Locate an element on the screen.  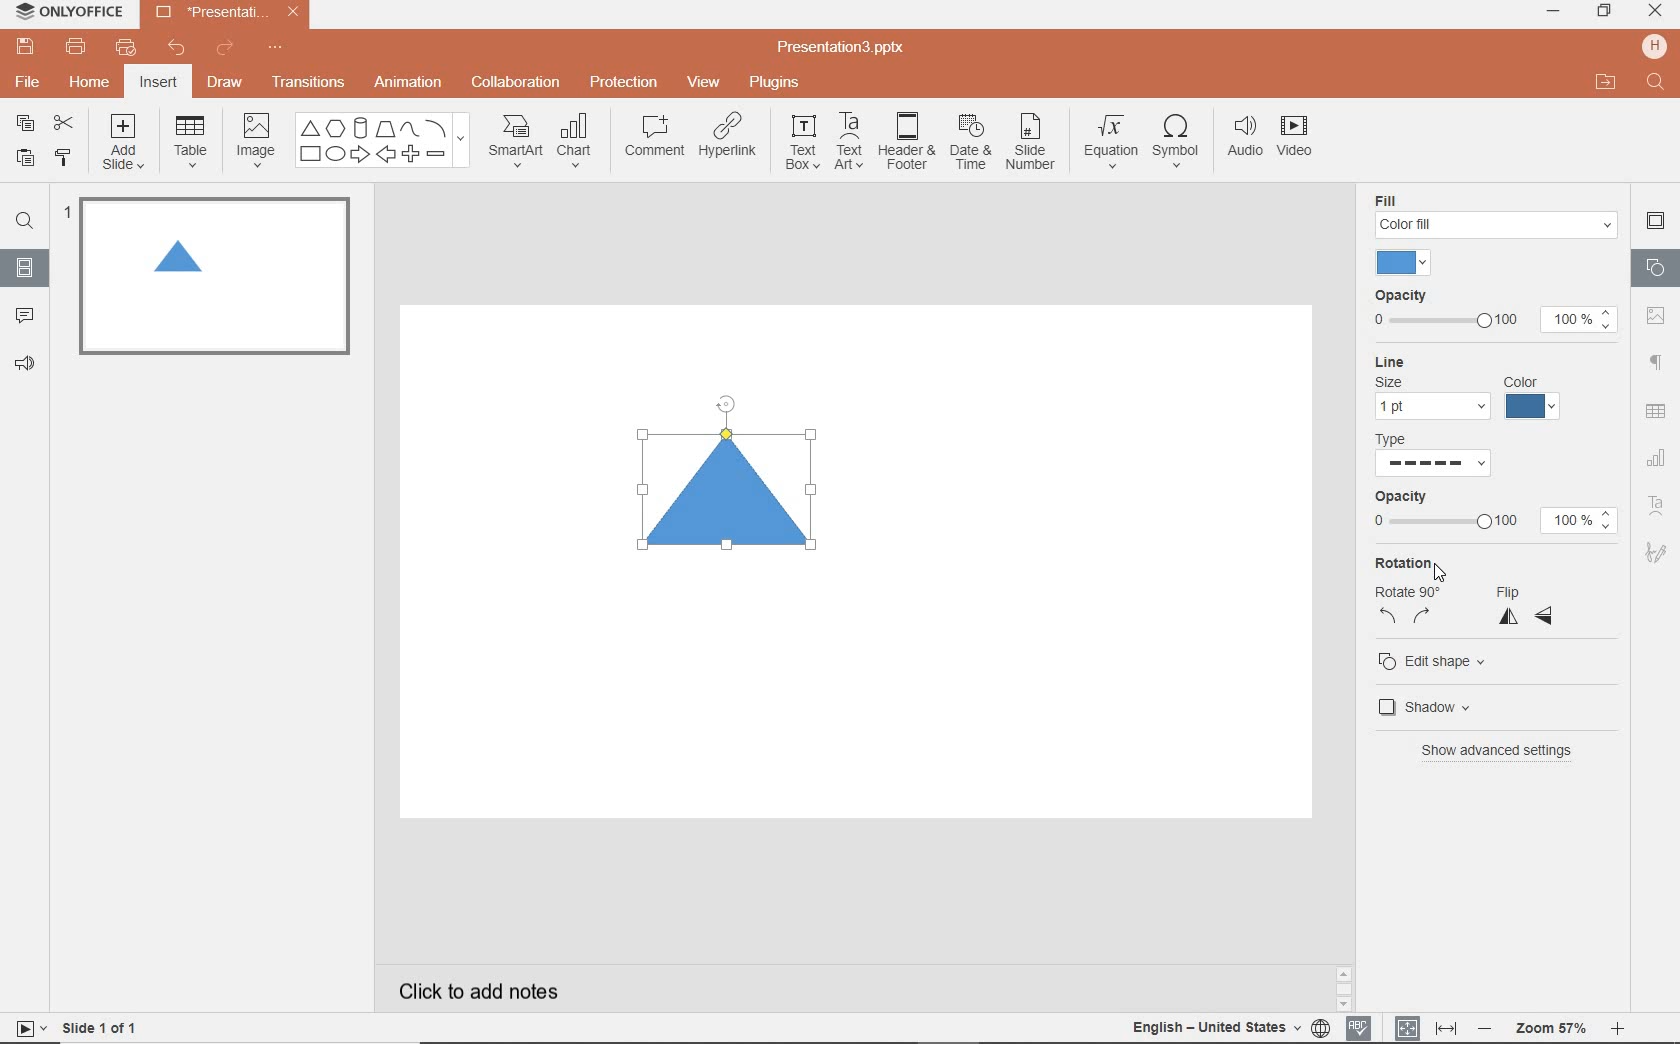
SAVE is located at coordinates (28, 45).